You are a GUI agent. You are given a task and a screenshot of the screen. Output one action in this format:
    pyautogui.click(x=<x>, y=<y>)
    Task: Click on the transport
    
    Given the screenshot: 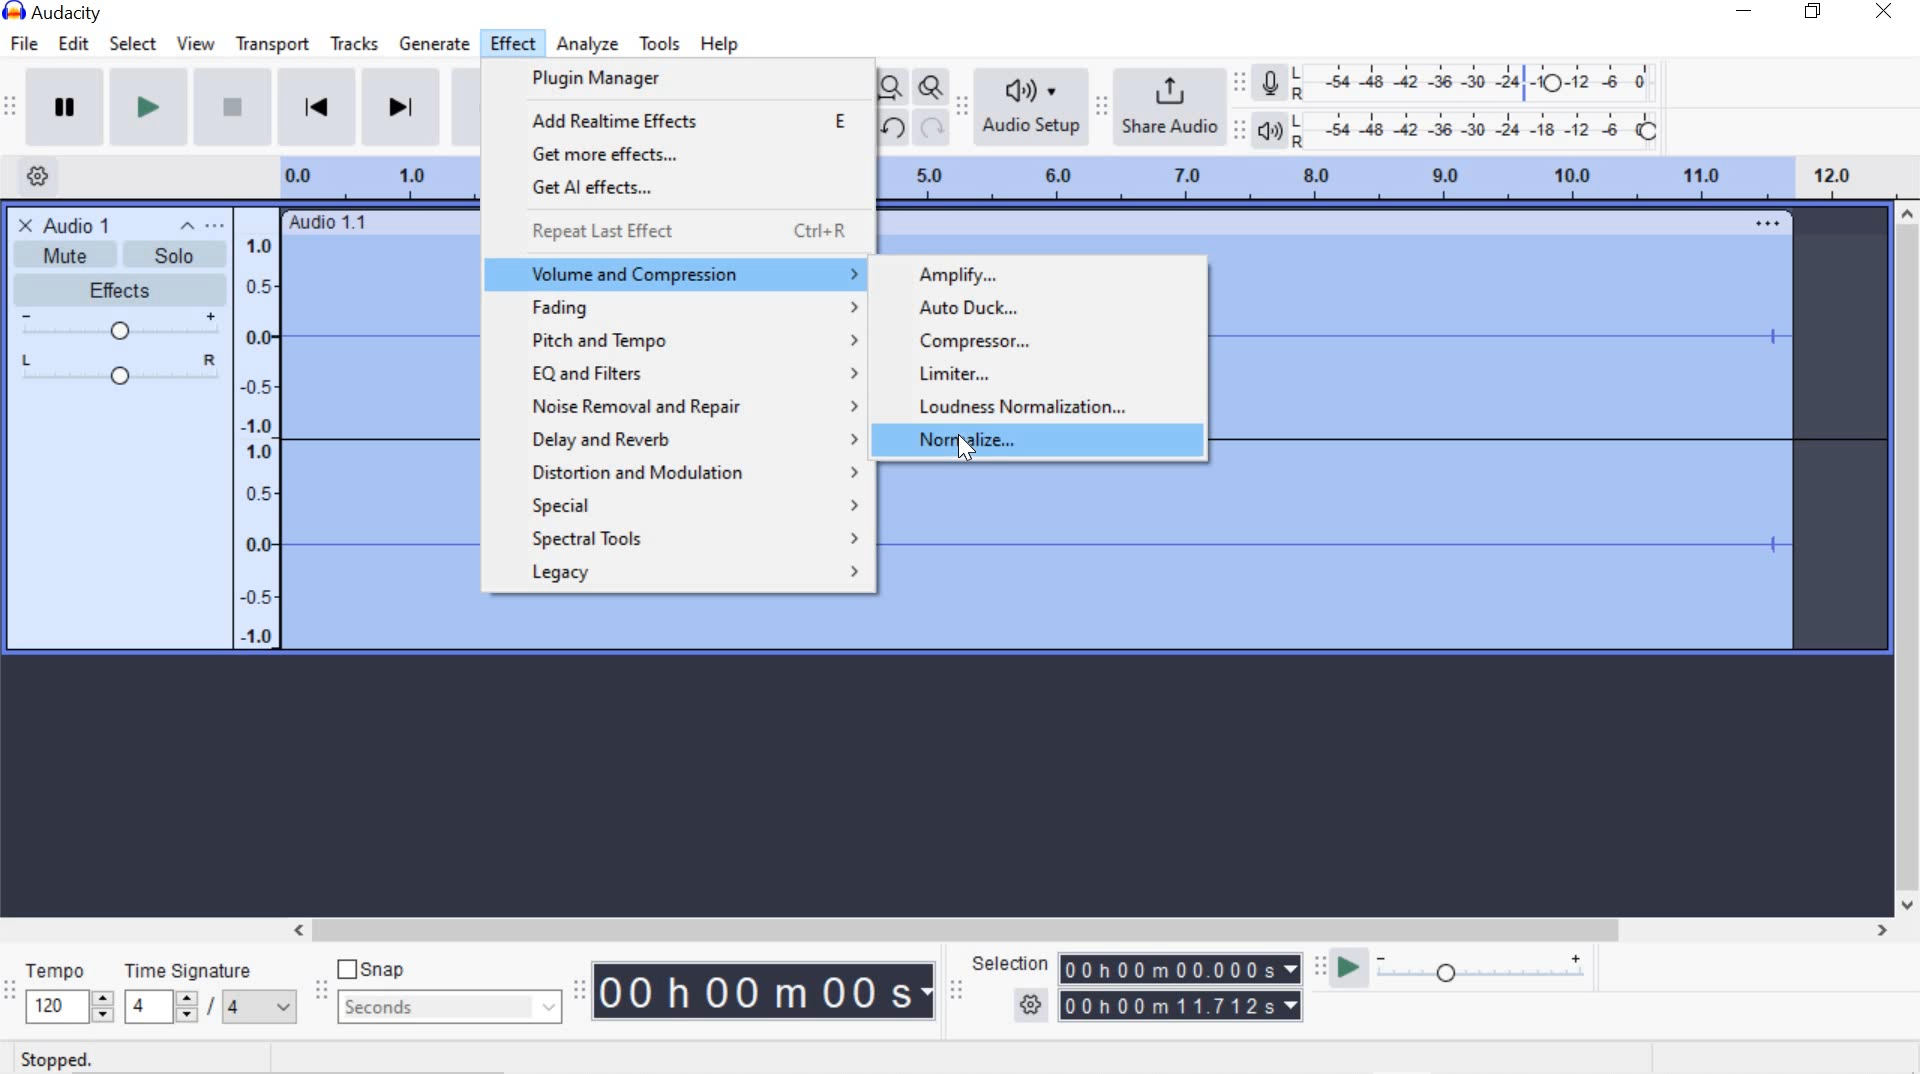 What is the action you would take?
    pyautogui.click(x=272, y=44)
    